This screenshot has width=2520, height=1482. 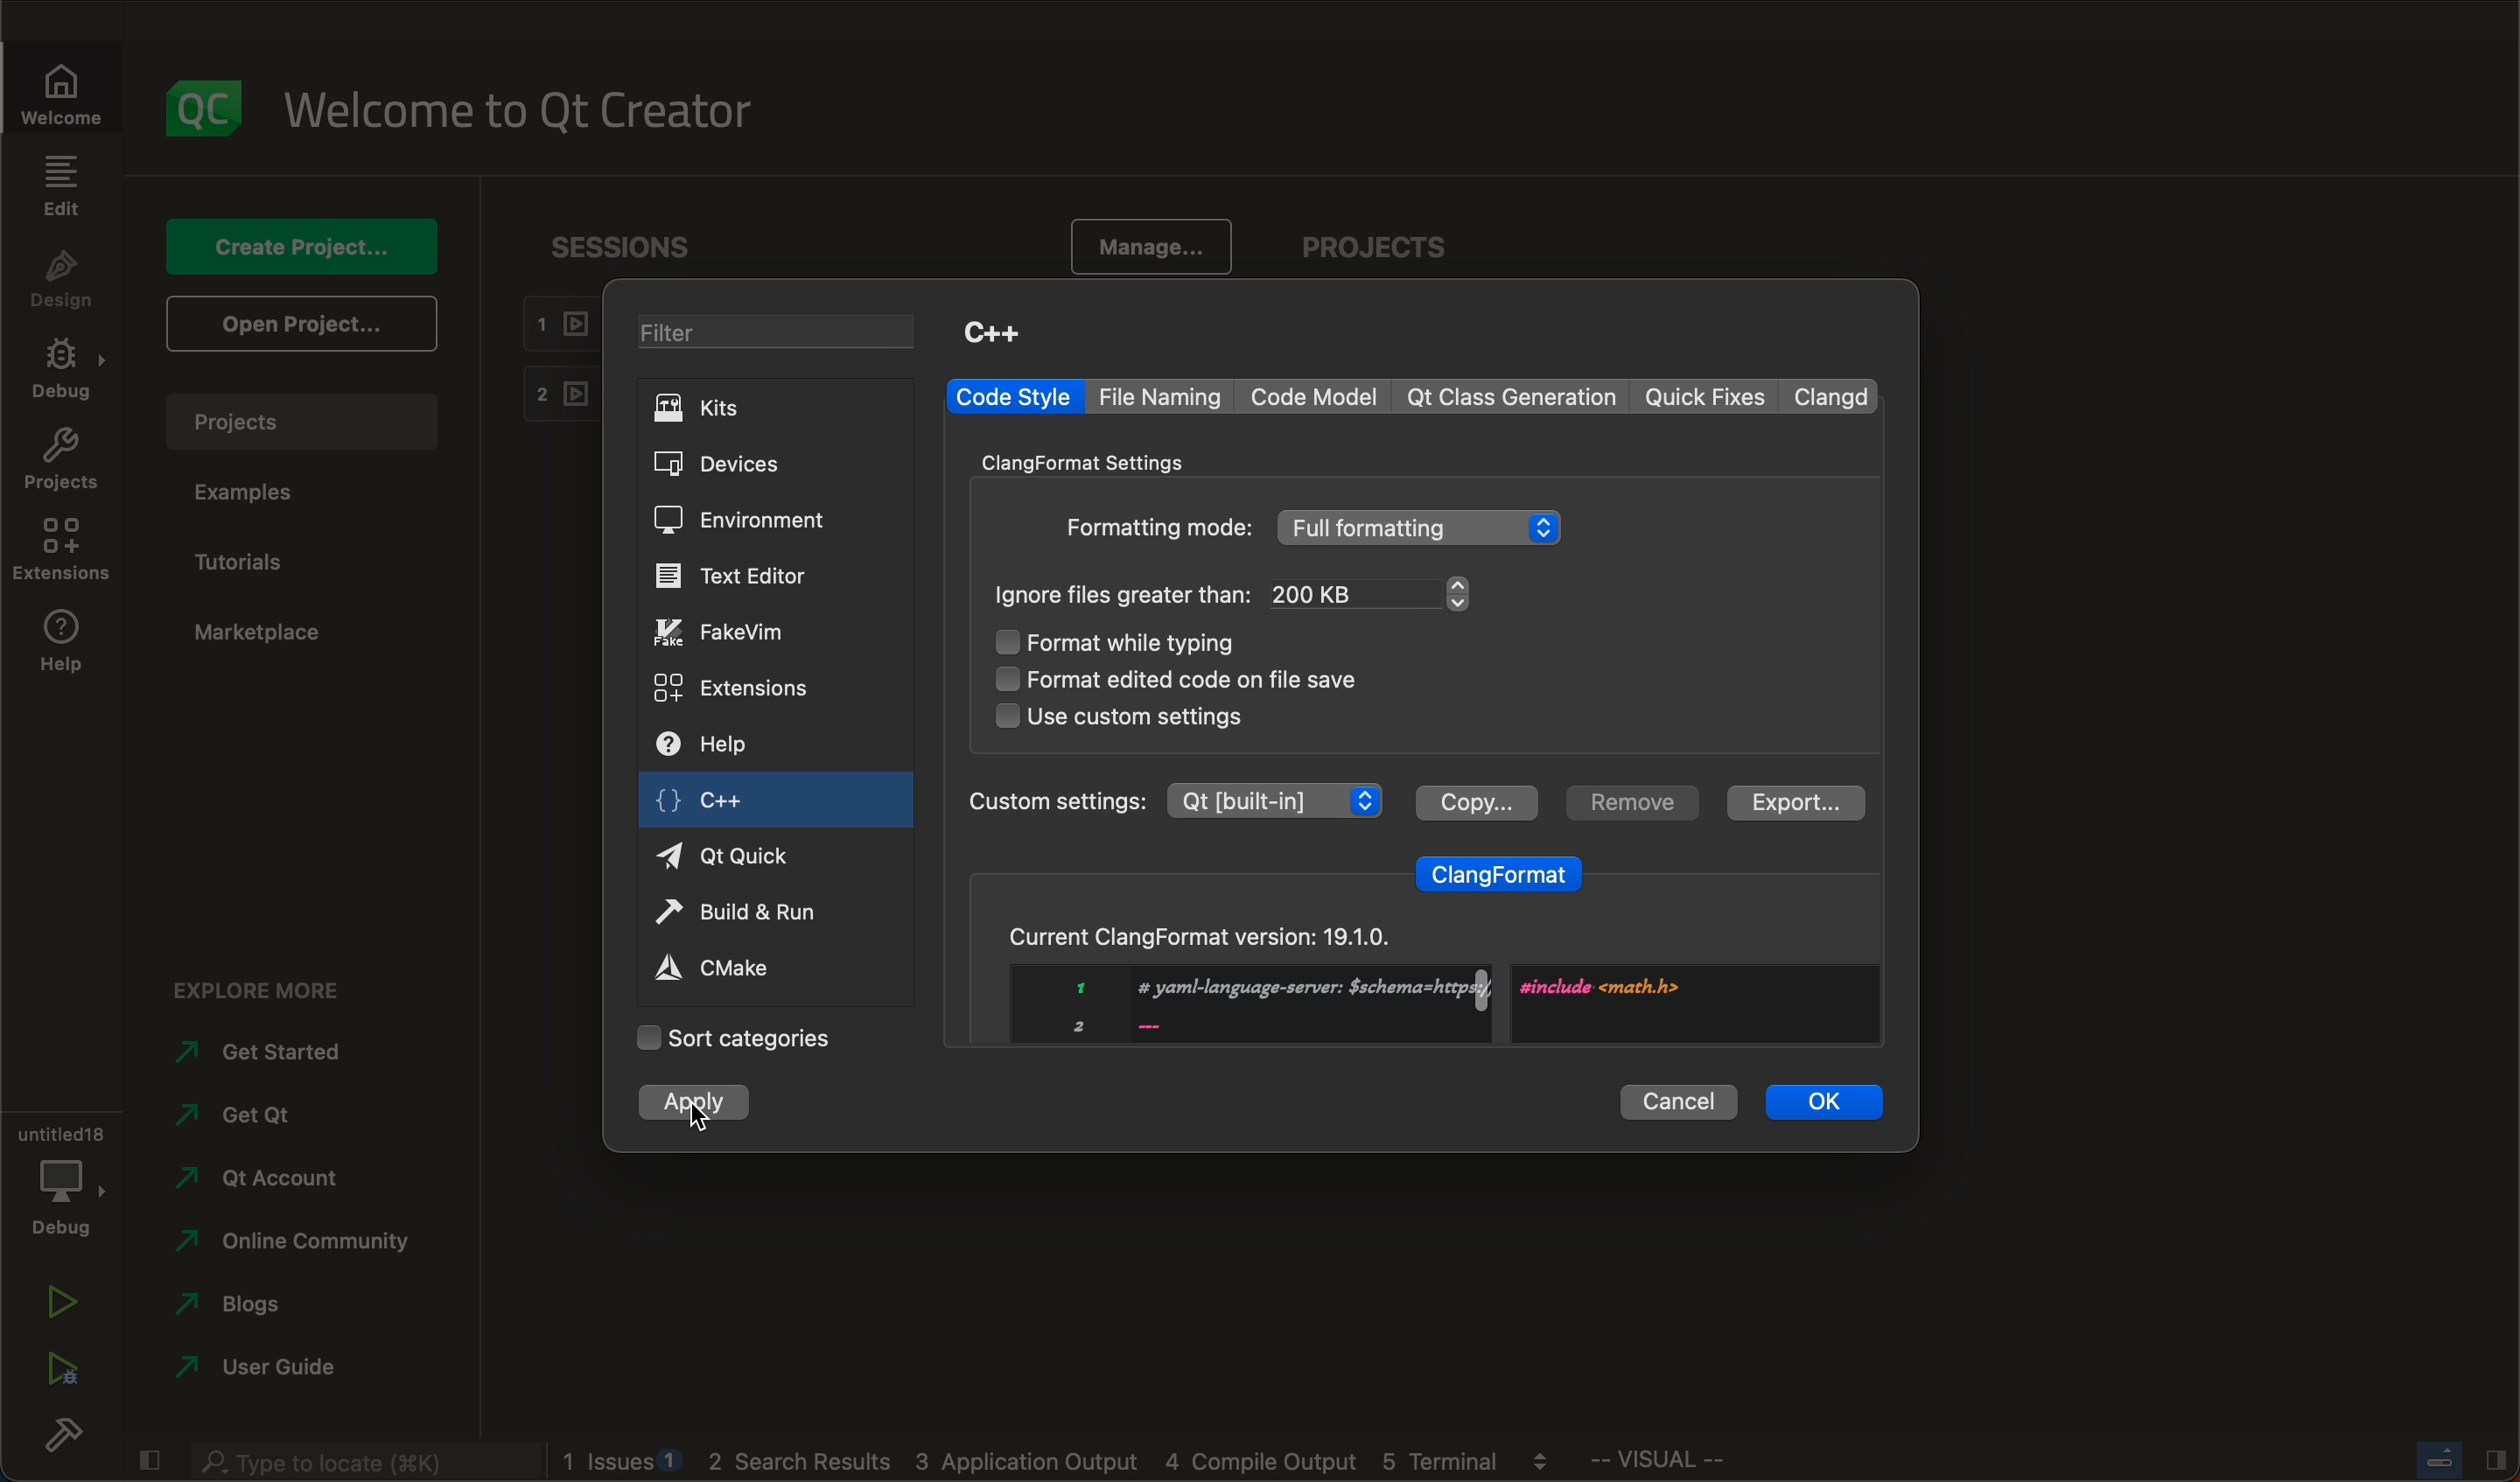 I want to click on fixes, so click(x=1708, y=398).